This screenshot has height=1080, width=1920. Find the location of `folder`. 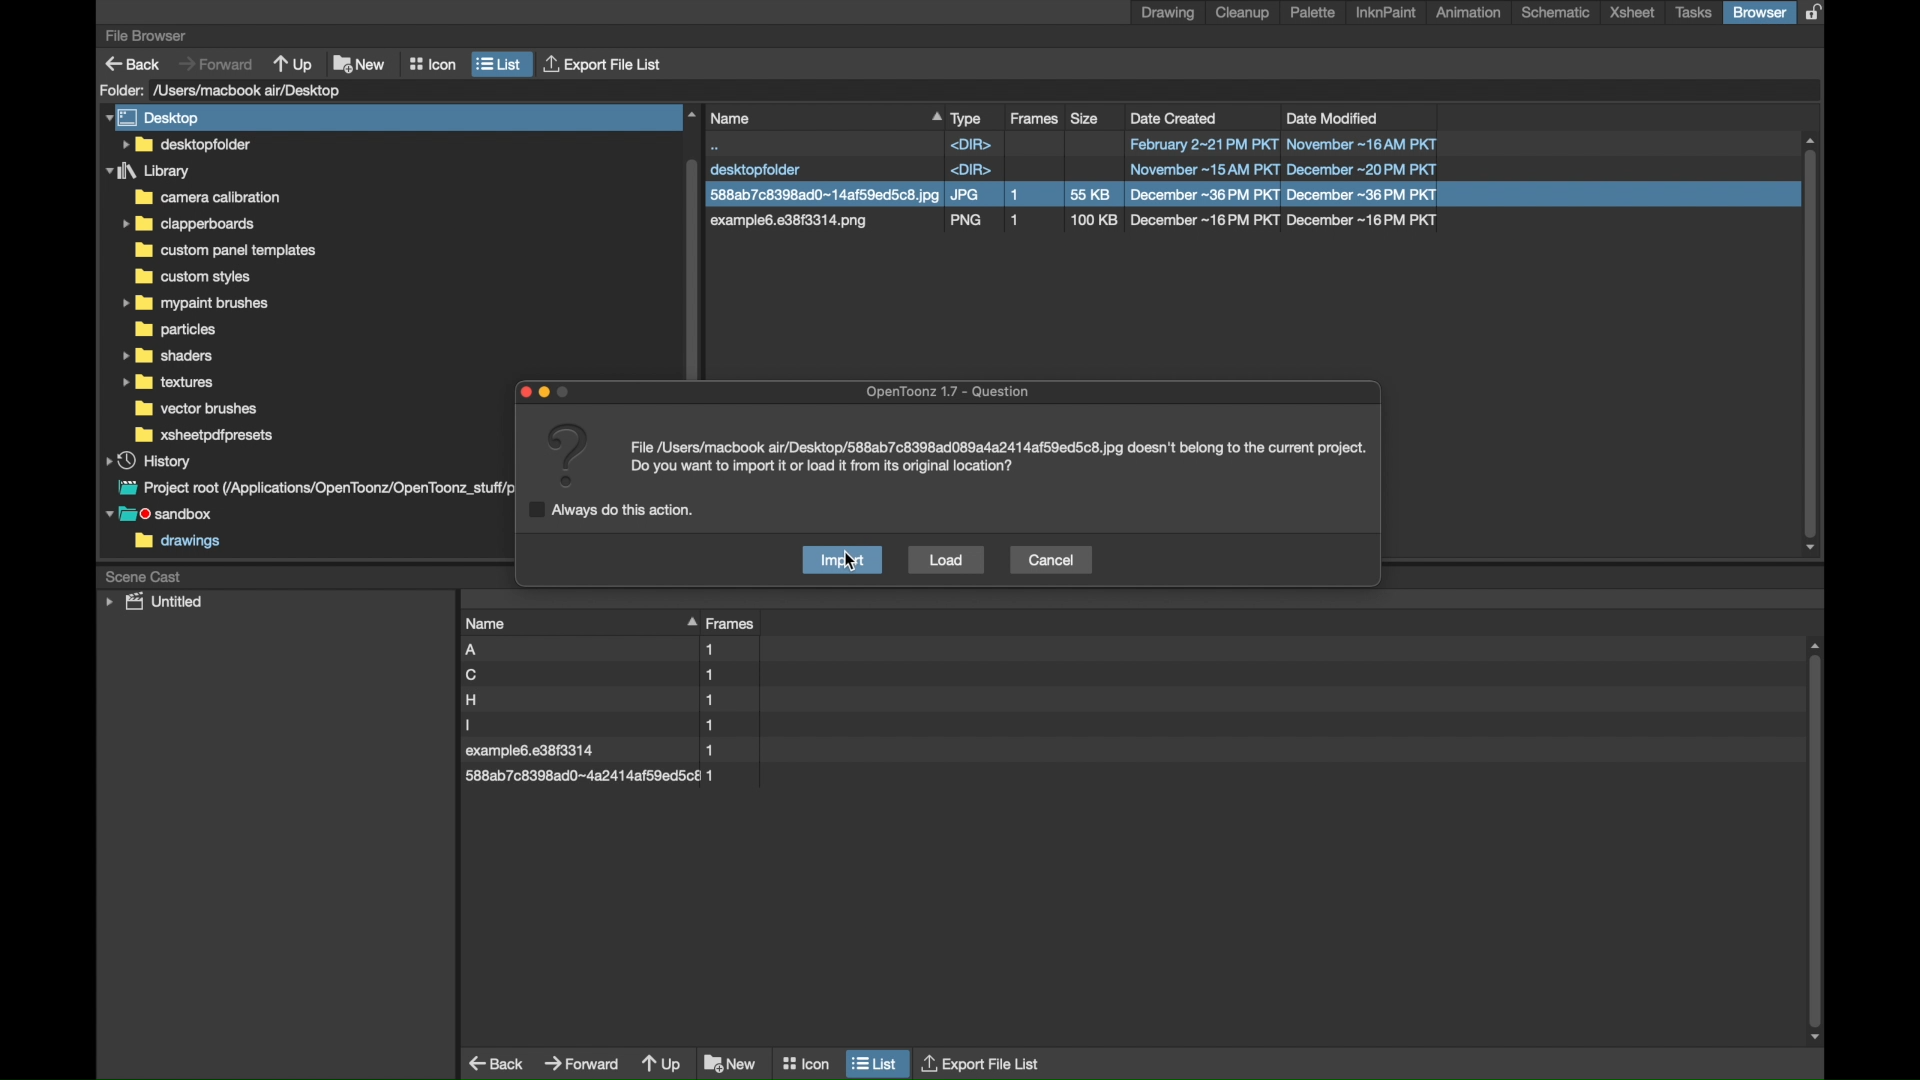

folder is located at coordinates (167, 355).